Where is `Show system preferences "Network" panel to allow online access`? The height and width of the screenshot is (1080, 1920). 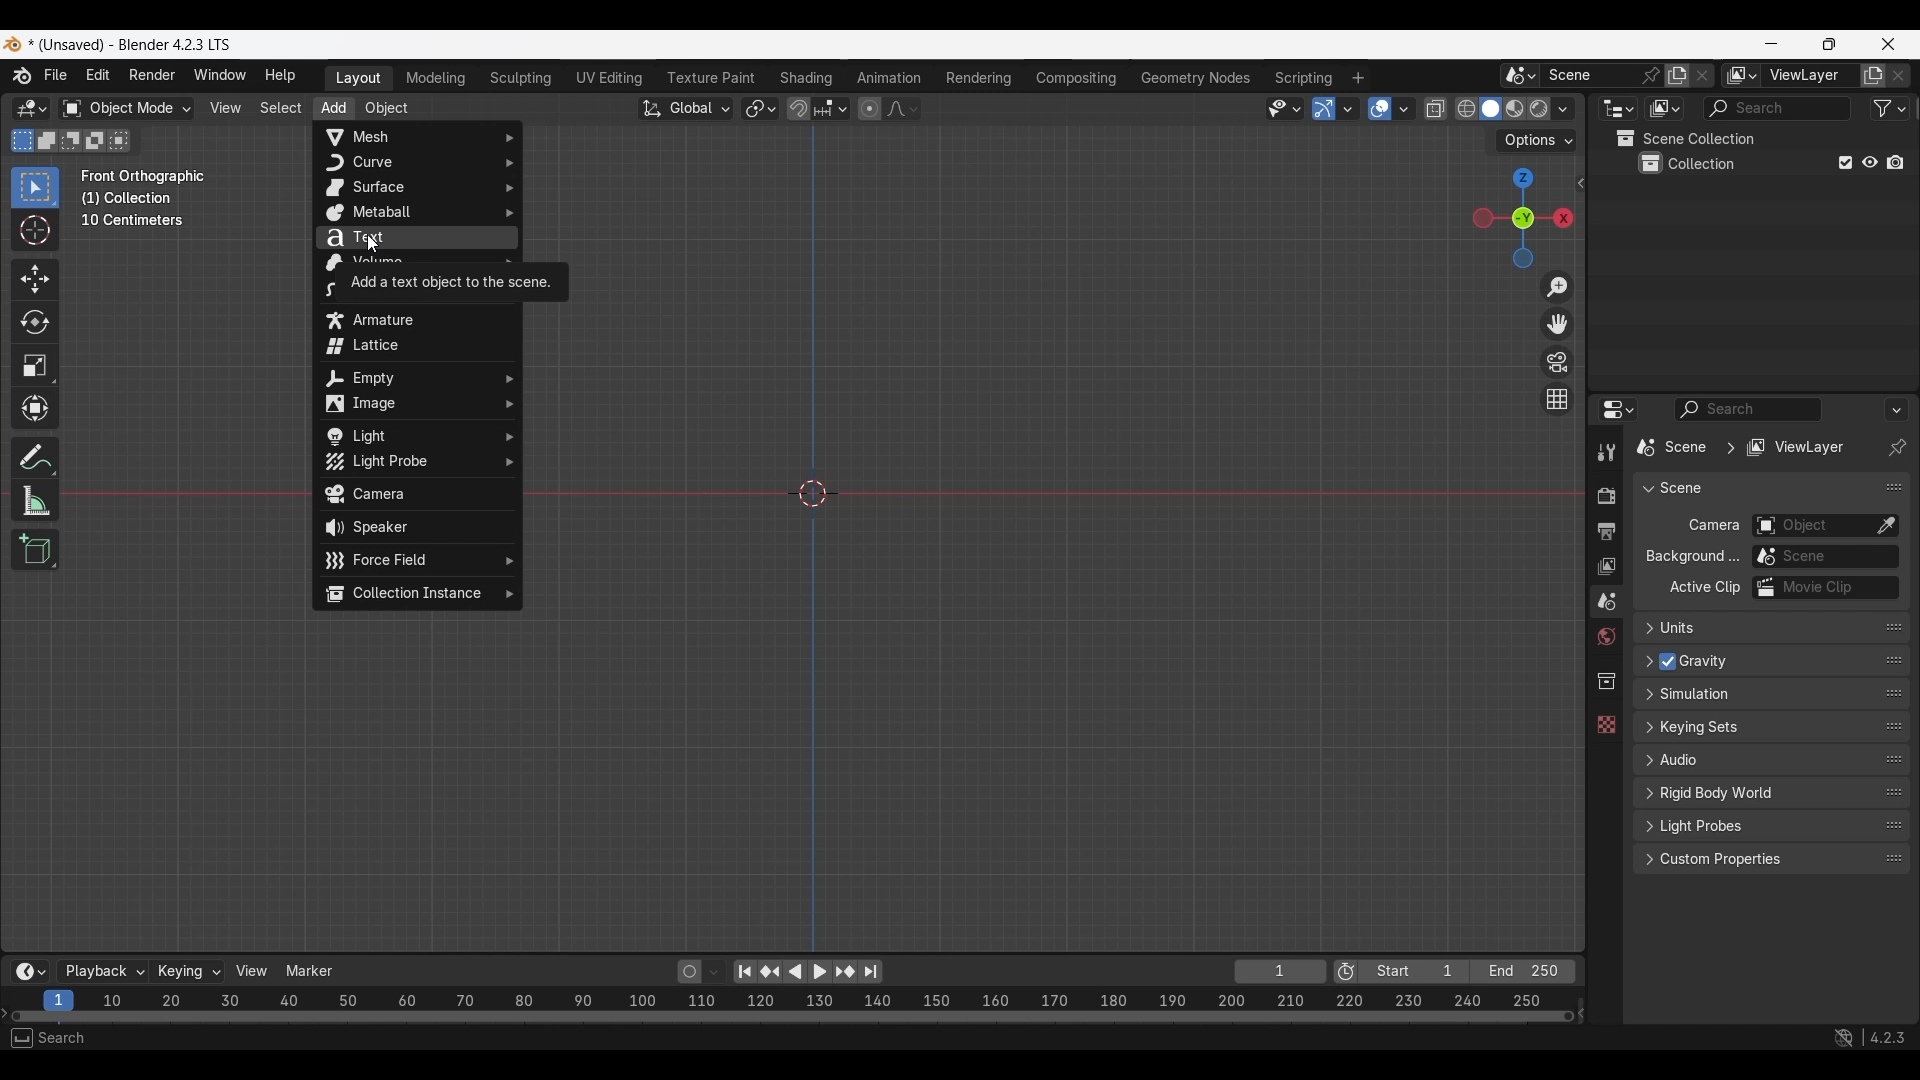
Show system preferences "Network" panel to allow online access is located at coordinates (1842, 1039).